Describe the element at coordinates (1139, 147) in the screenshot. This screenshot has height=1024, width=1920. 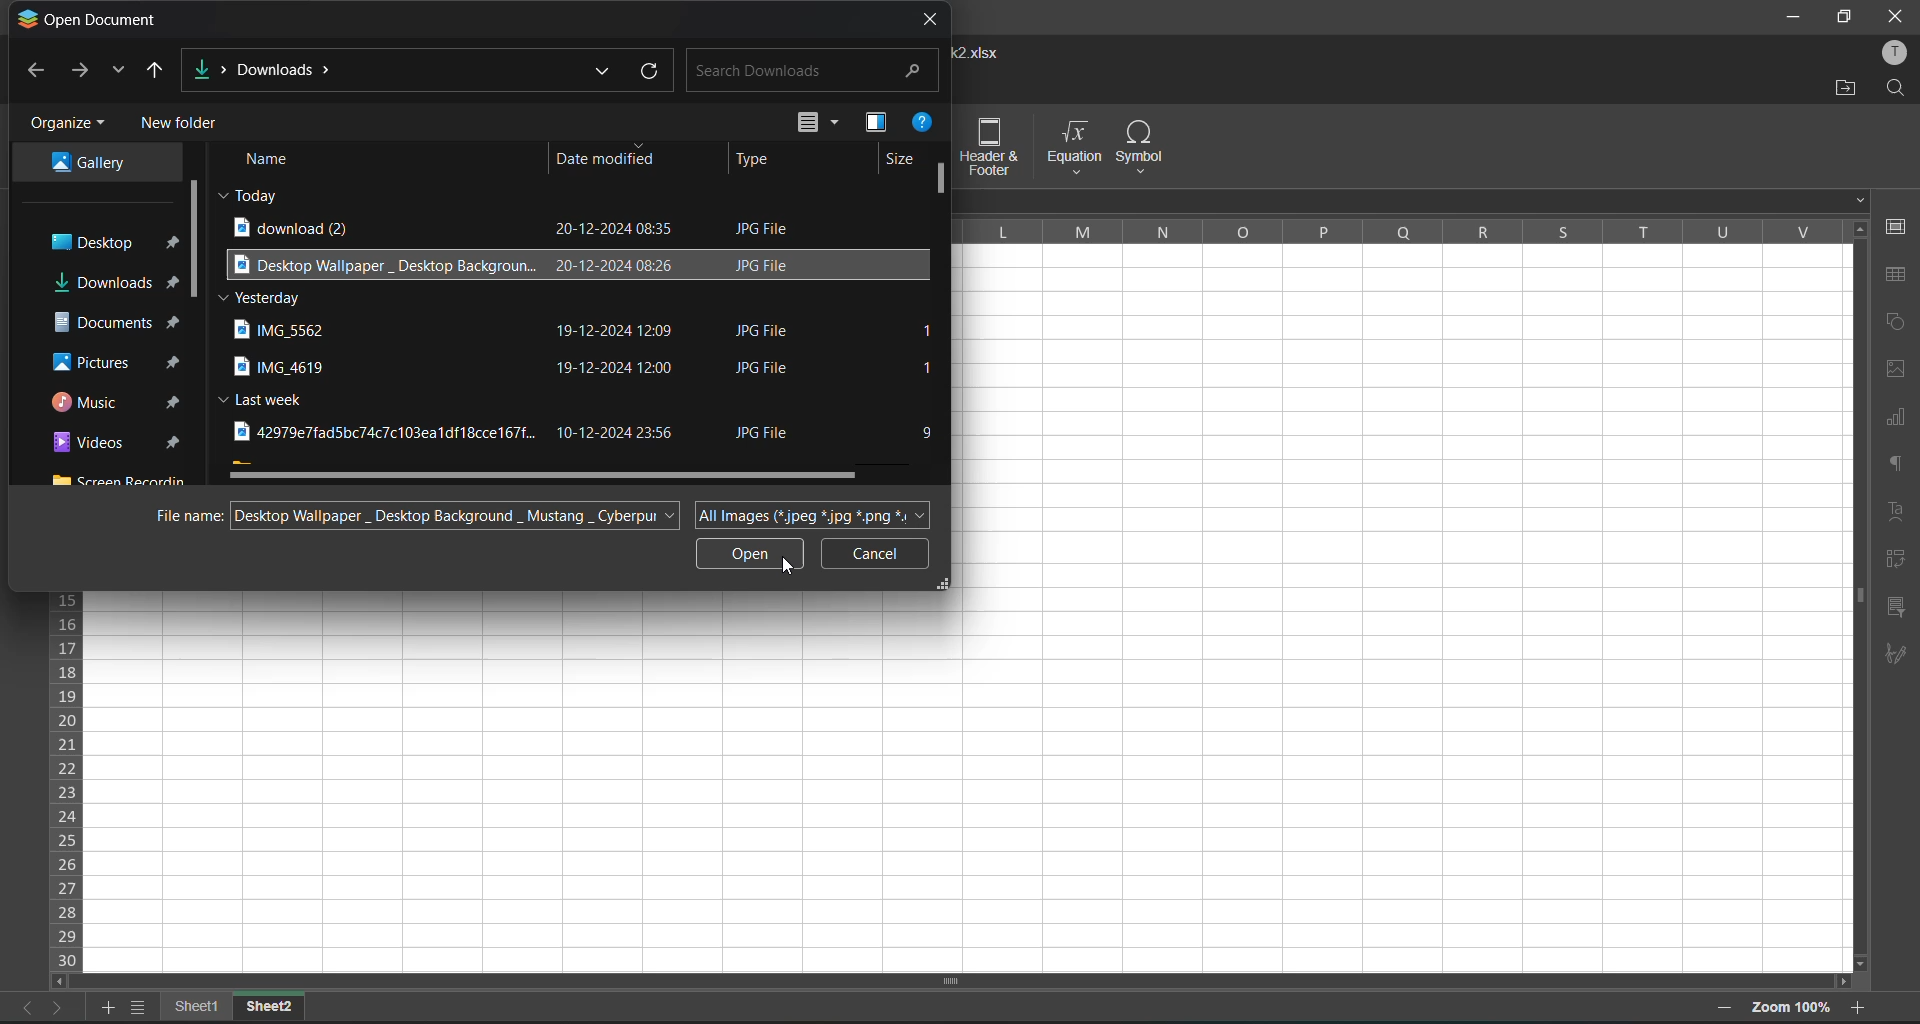
I see `symbol` at that location.